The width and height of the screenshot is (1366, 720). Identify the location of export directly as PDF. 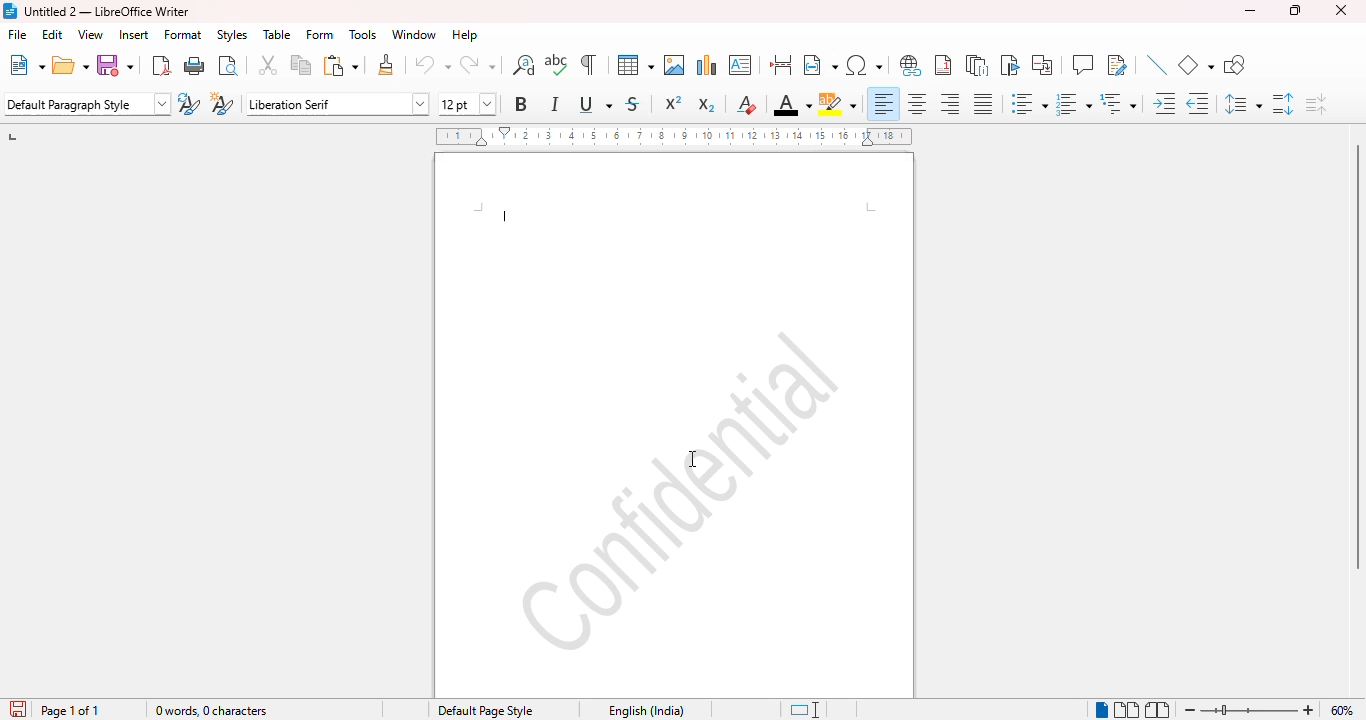
(162, 65).